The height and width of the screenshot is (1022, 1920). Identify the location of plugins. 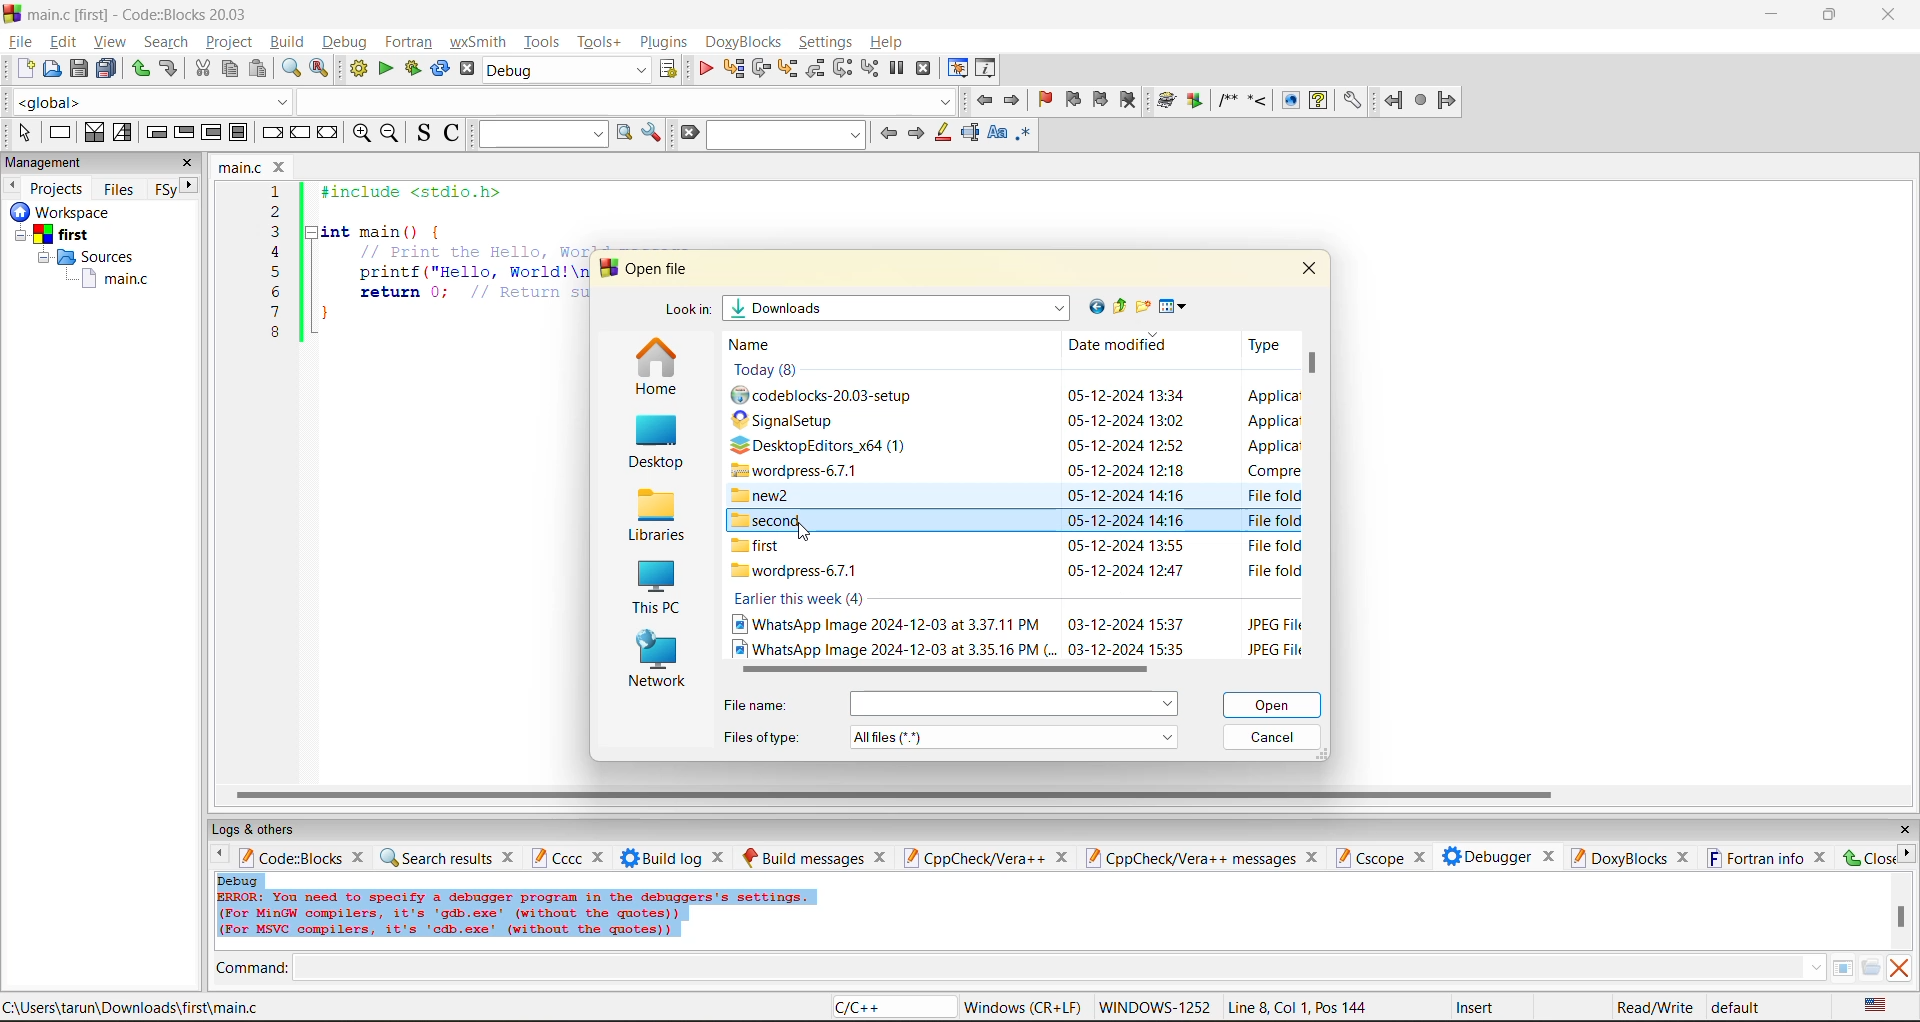
(666, 42).